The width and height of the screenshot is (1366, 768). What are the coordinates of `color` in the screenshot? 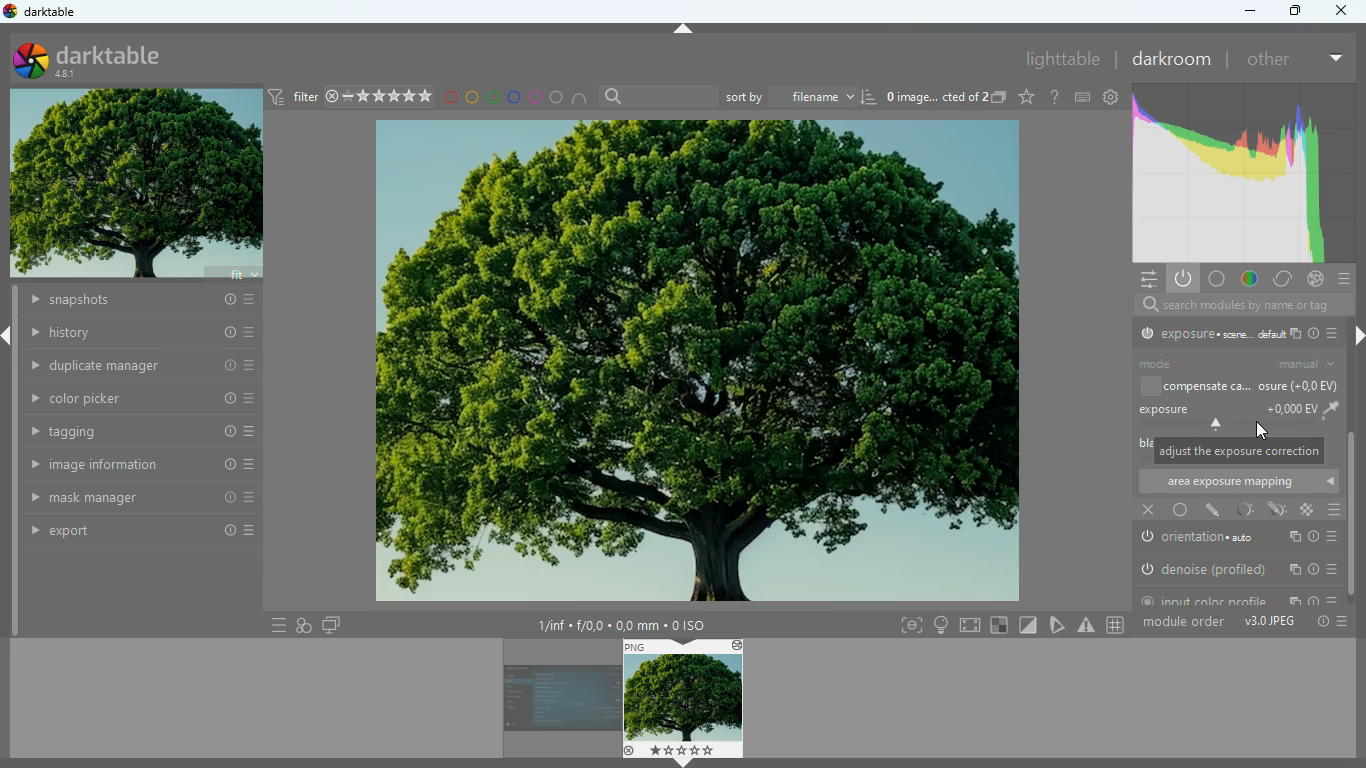 It's located at (1308, 510).